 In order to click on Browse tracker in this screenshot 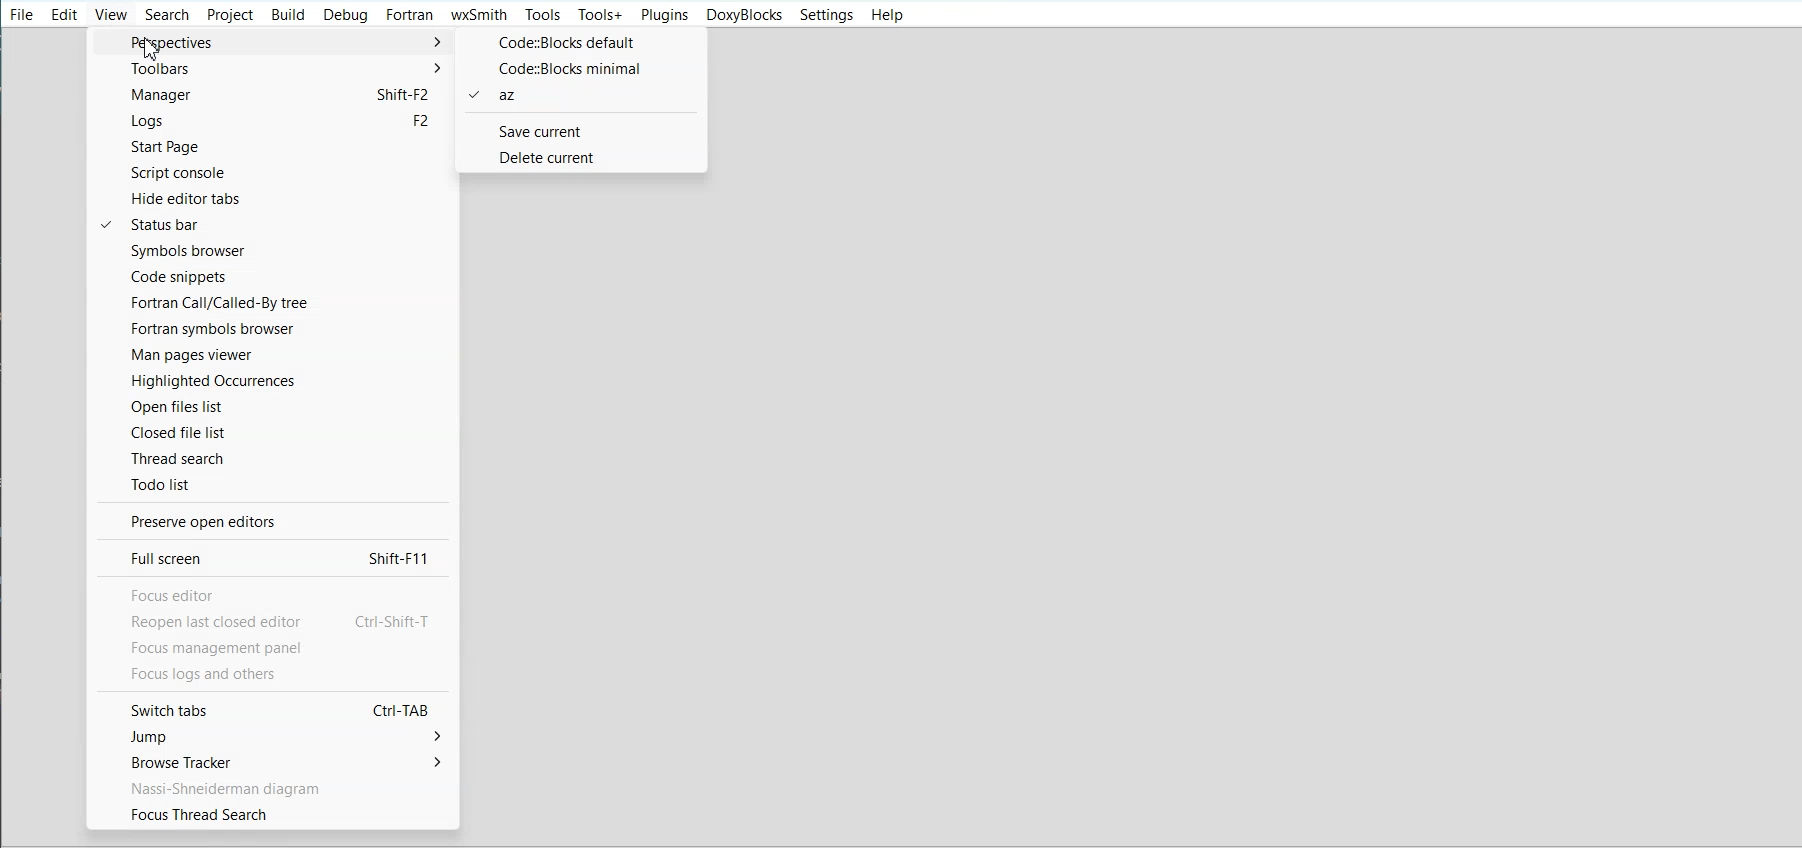, I will do `click(281, 761)`.